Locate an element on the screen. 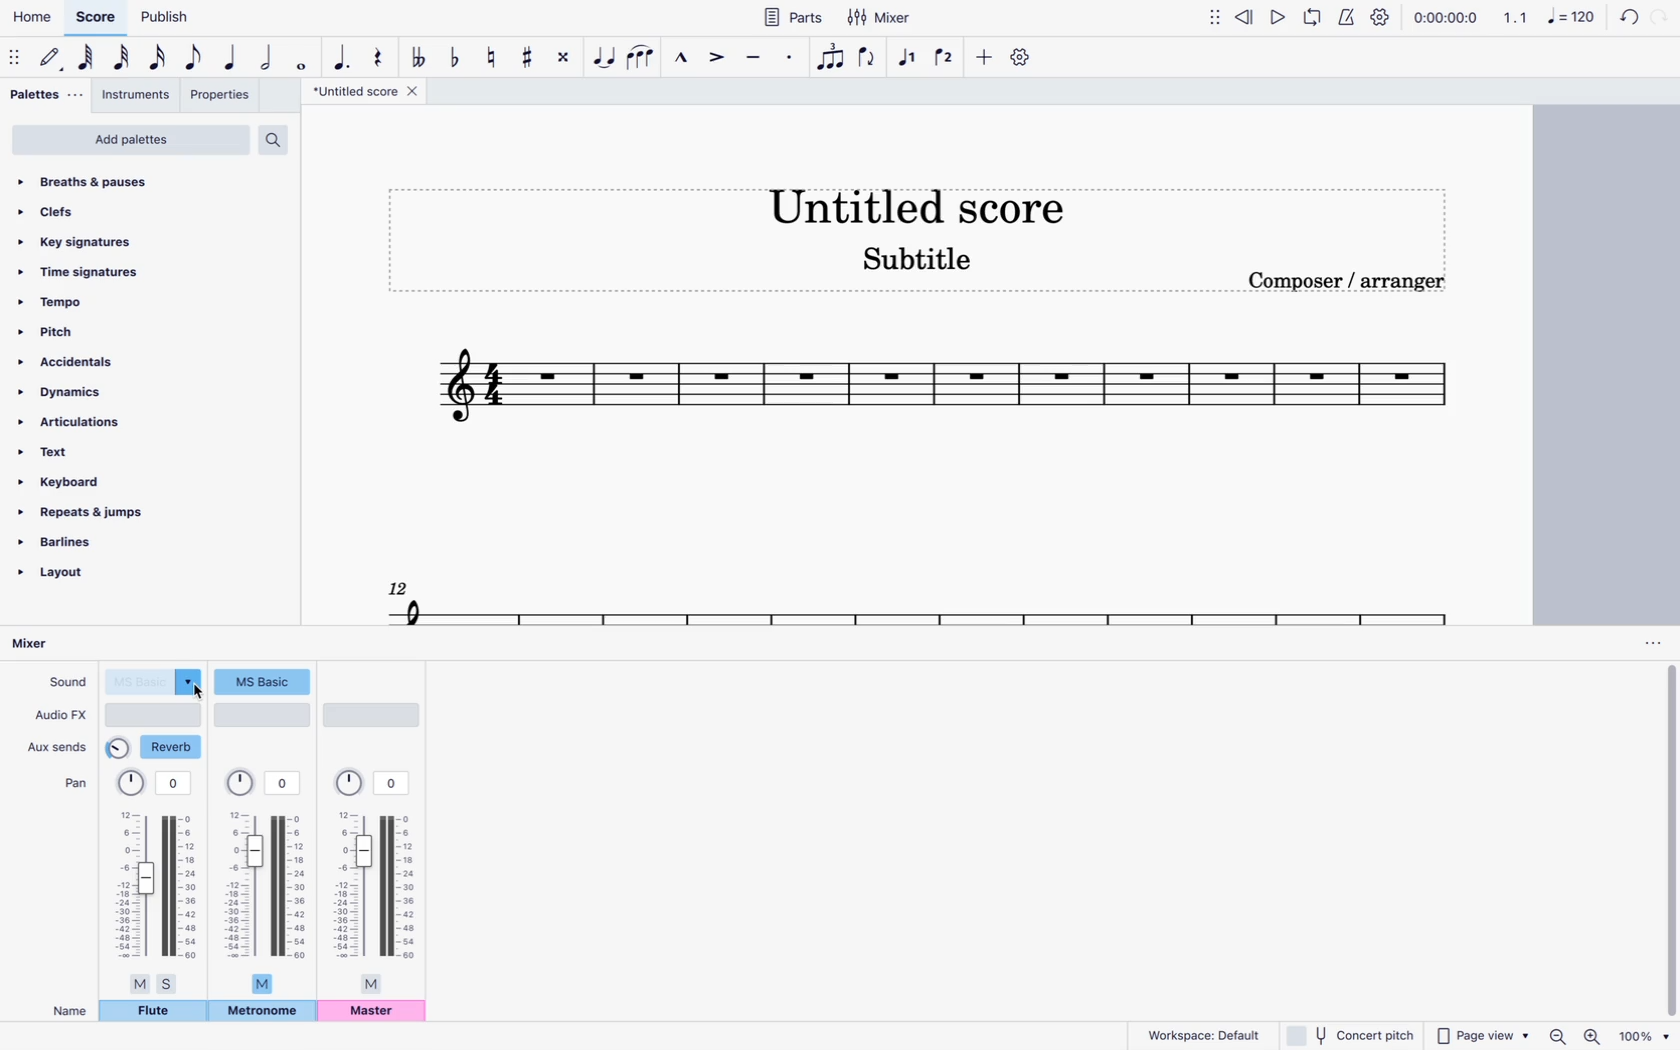 This screenshot has height=1050, width=1680. breaths & pauses is located at coordinates (112, 182).